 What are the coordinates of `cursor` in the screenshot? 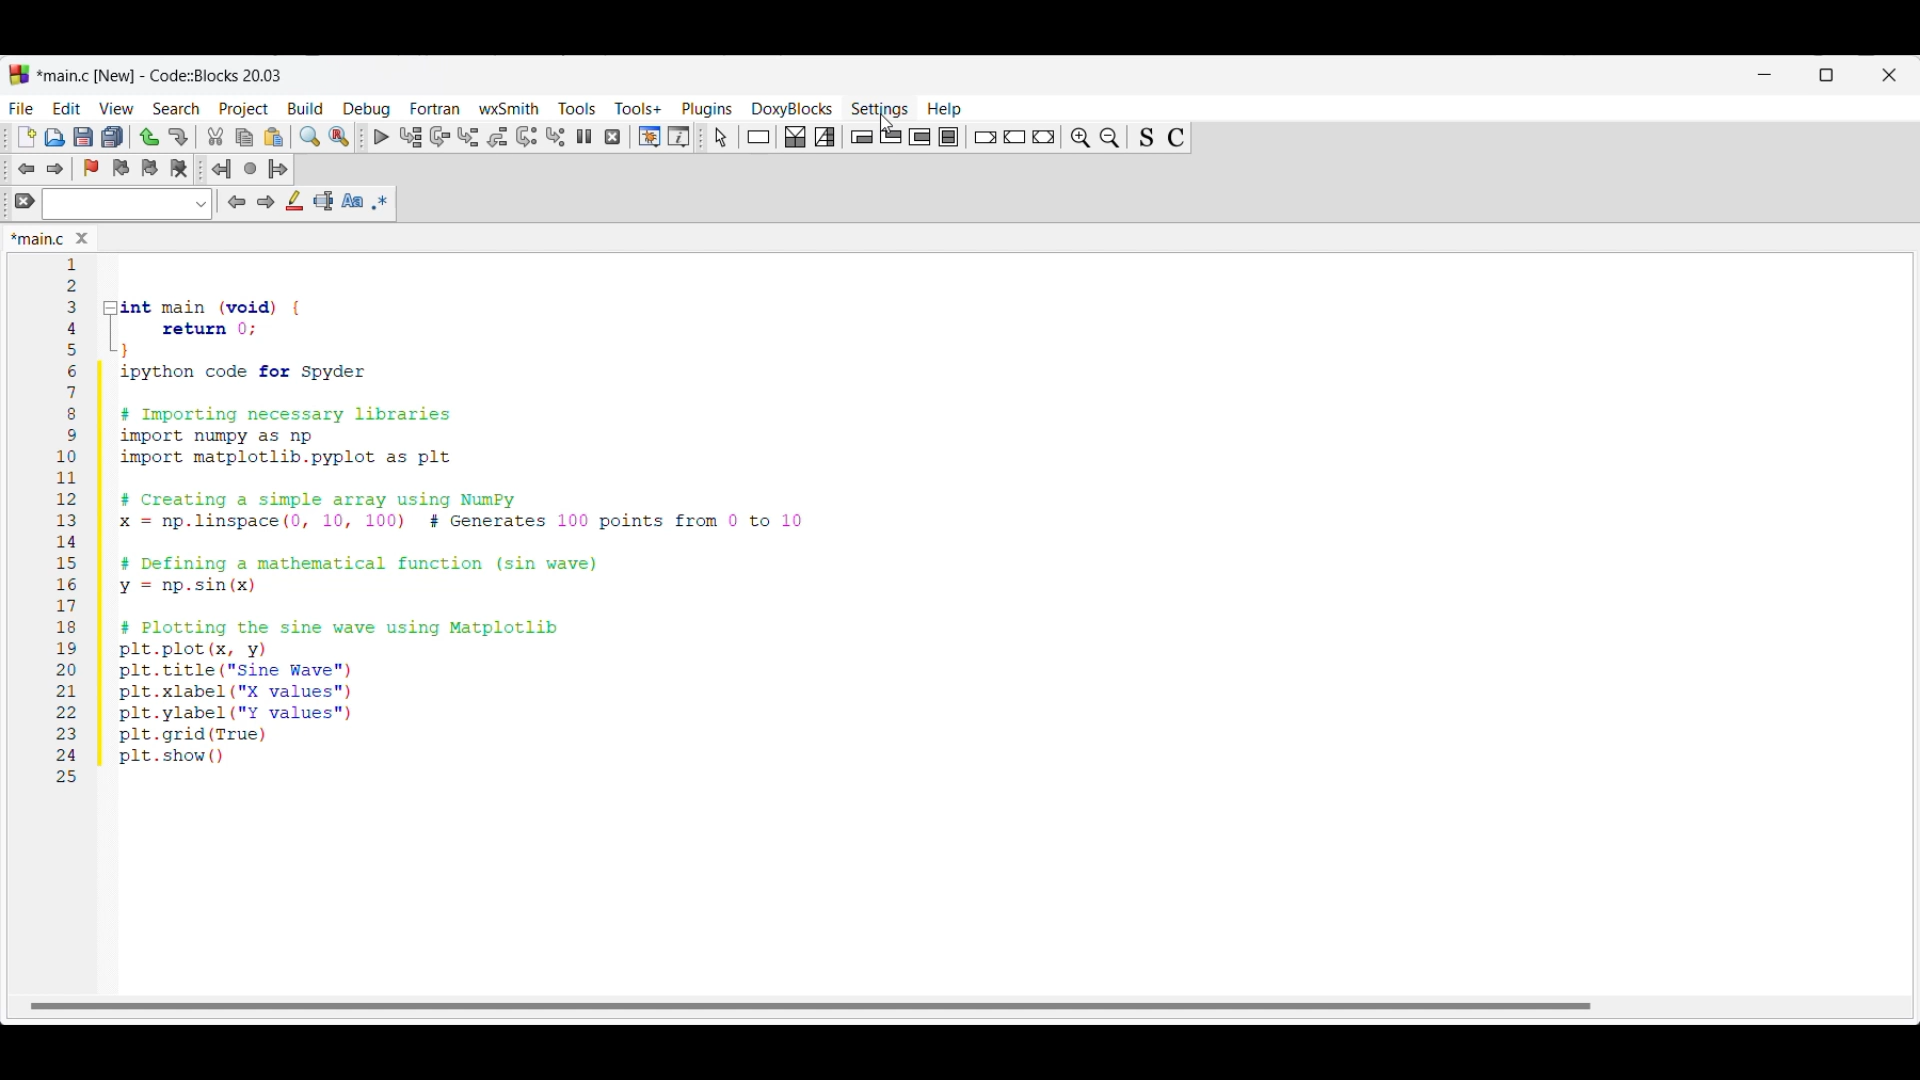 It's located at (880, 123).